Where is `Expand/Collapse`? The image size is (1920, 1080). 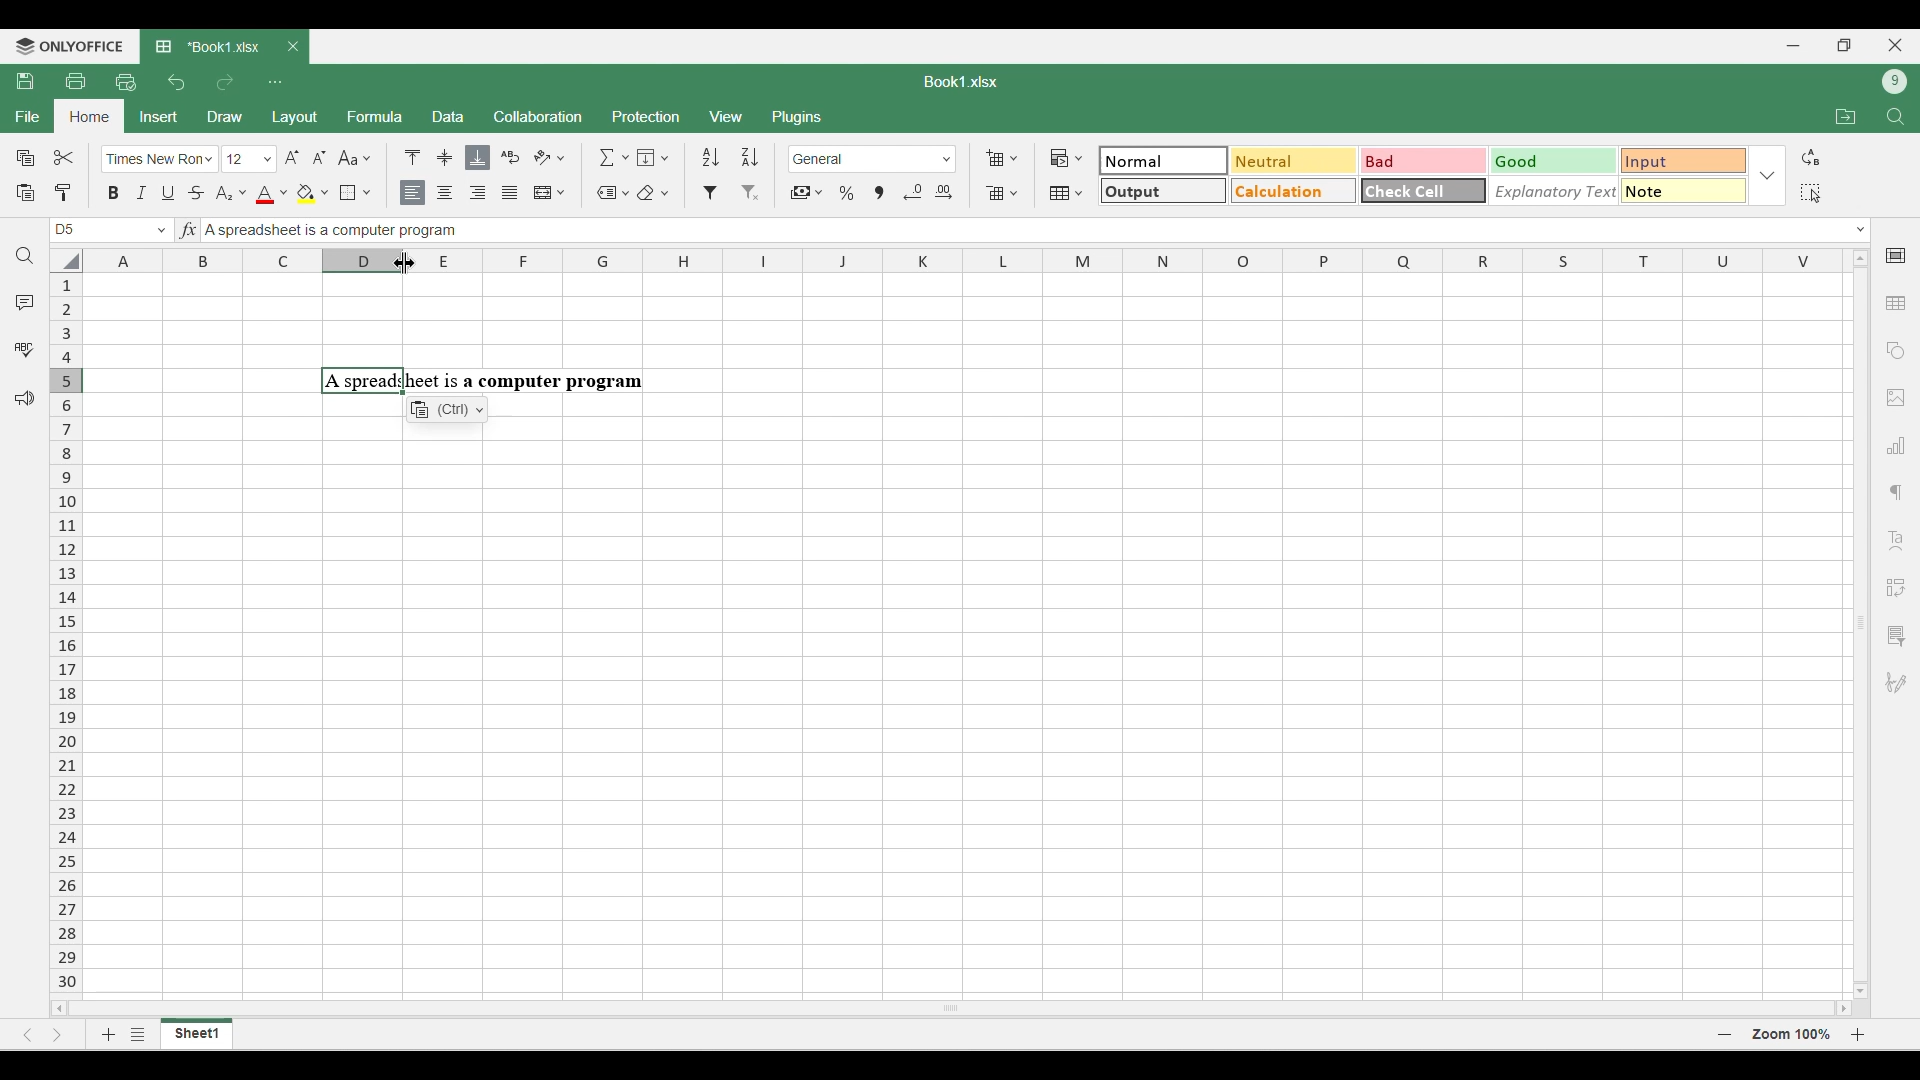 Expand/Collapse is located at coordinates (1767, 176).